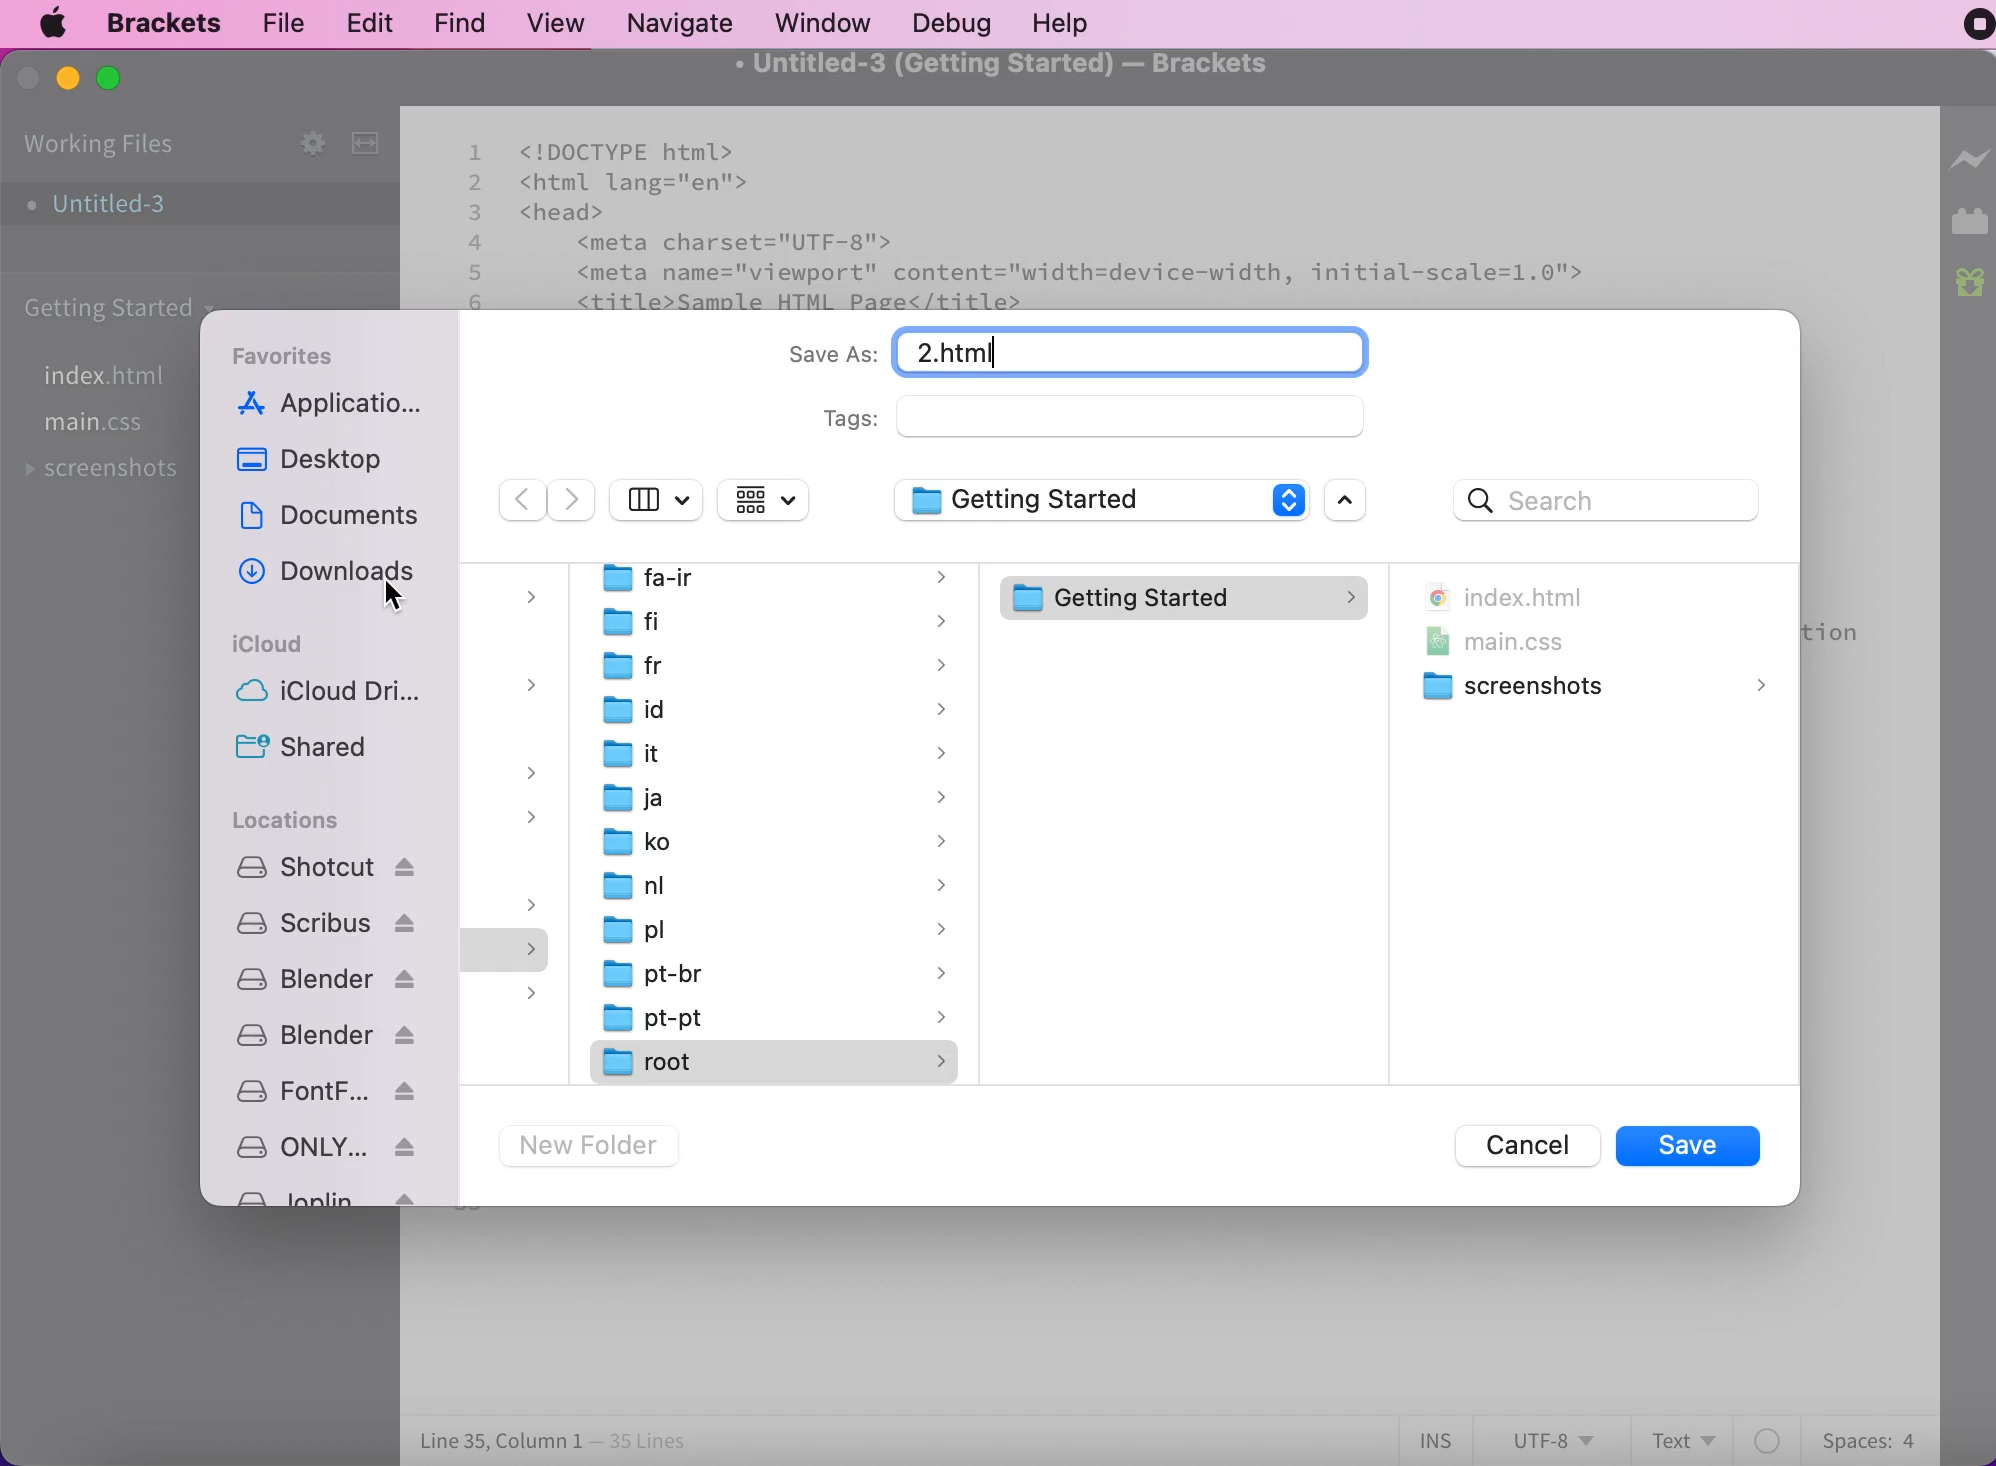  I want to click on id, so click(776, 707).